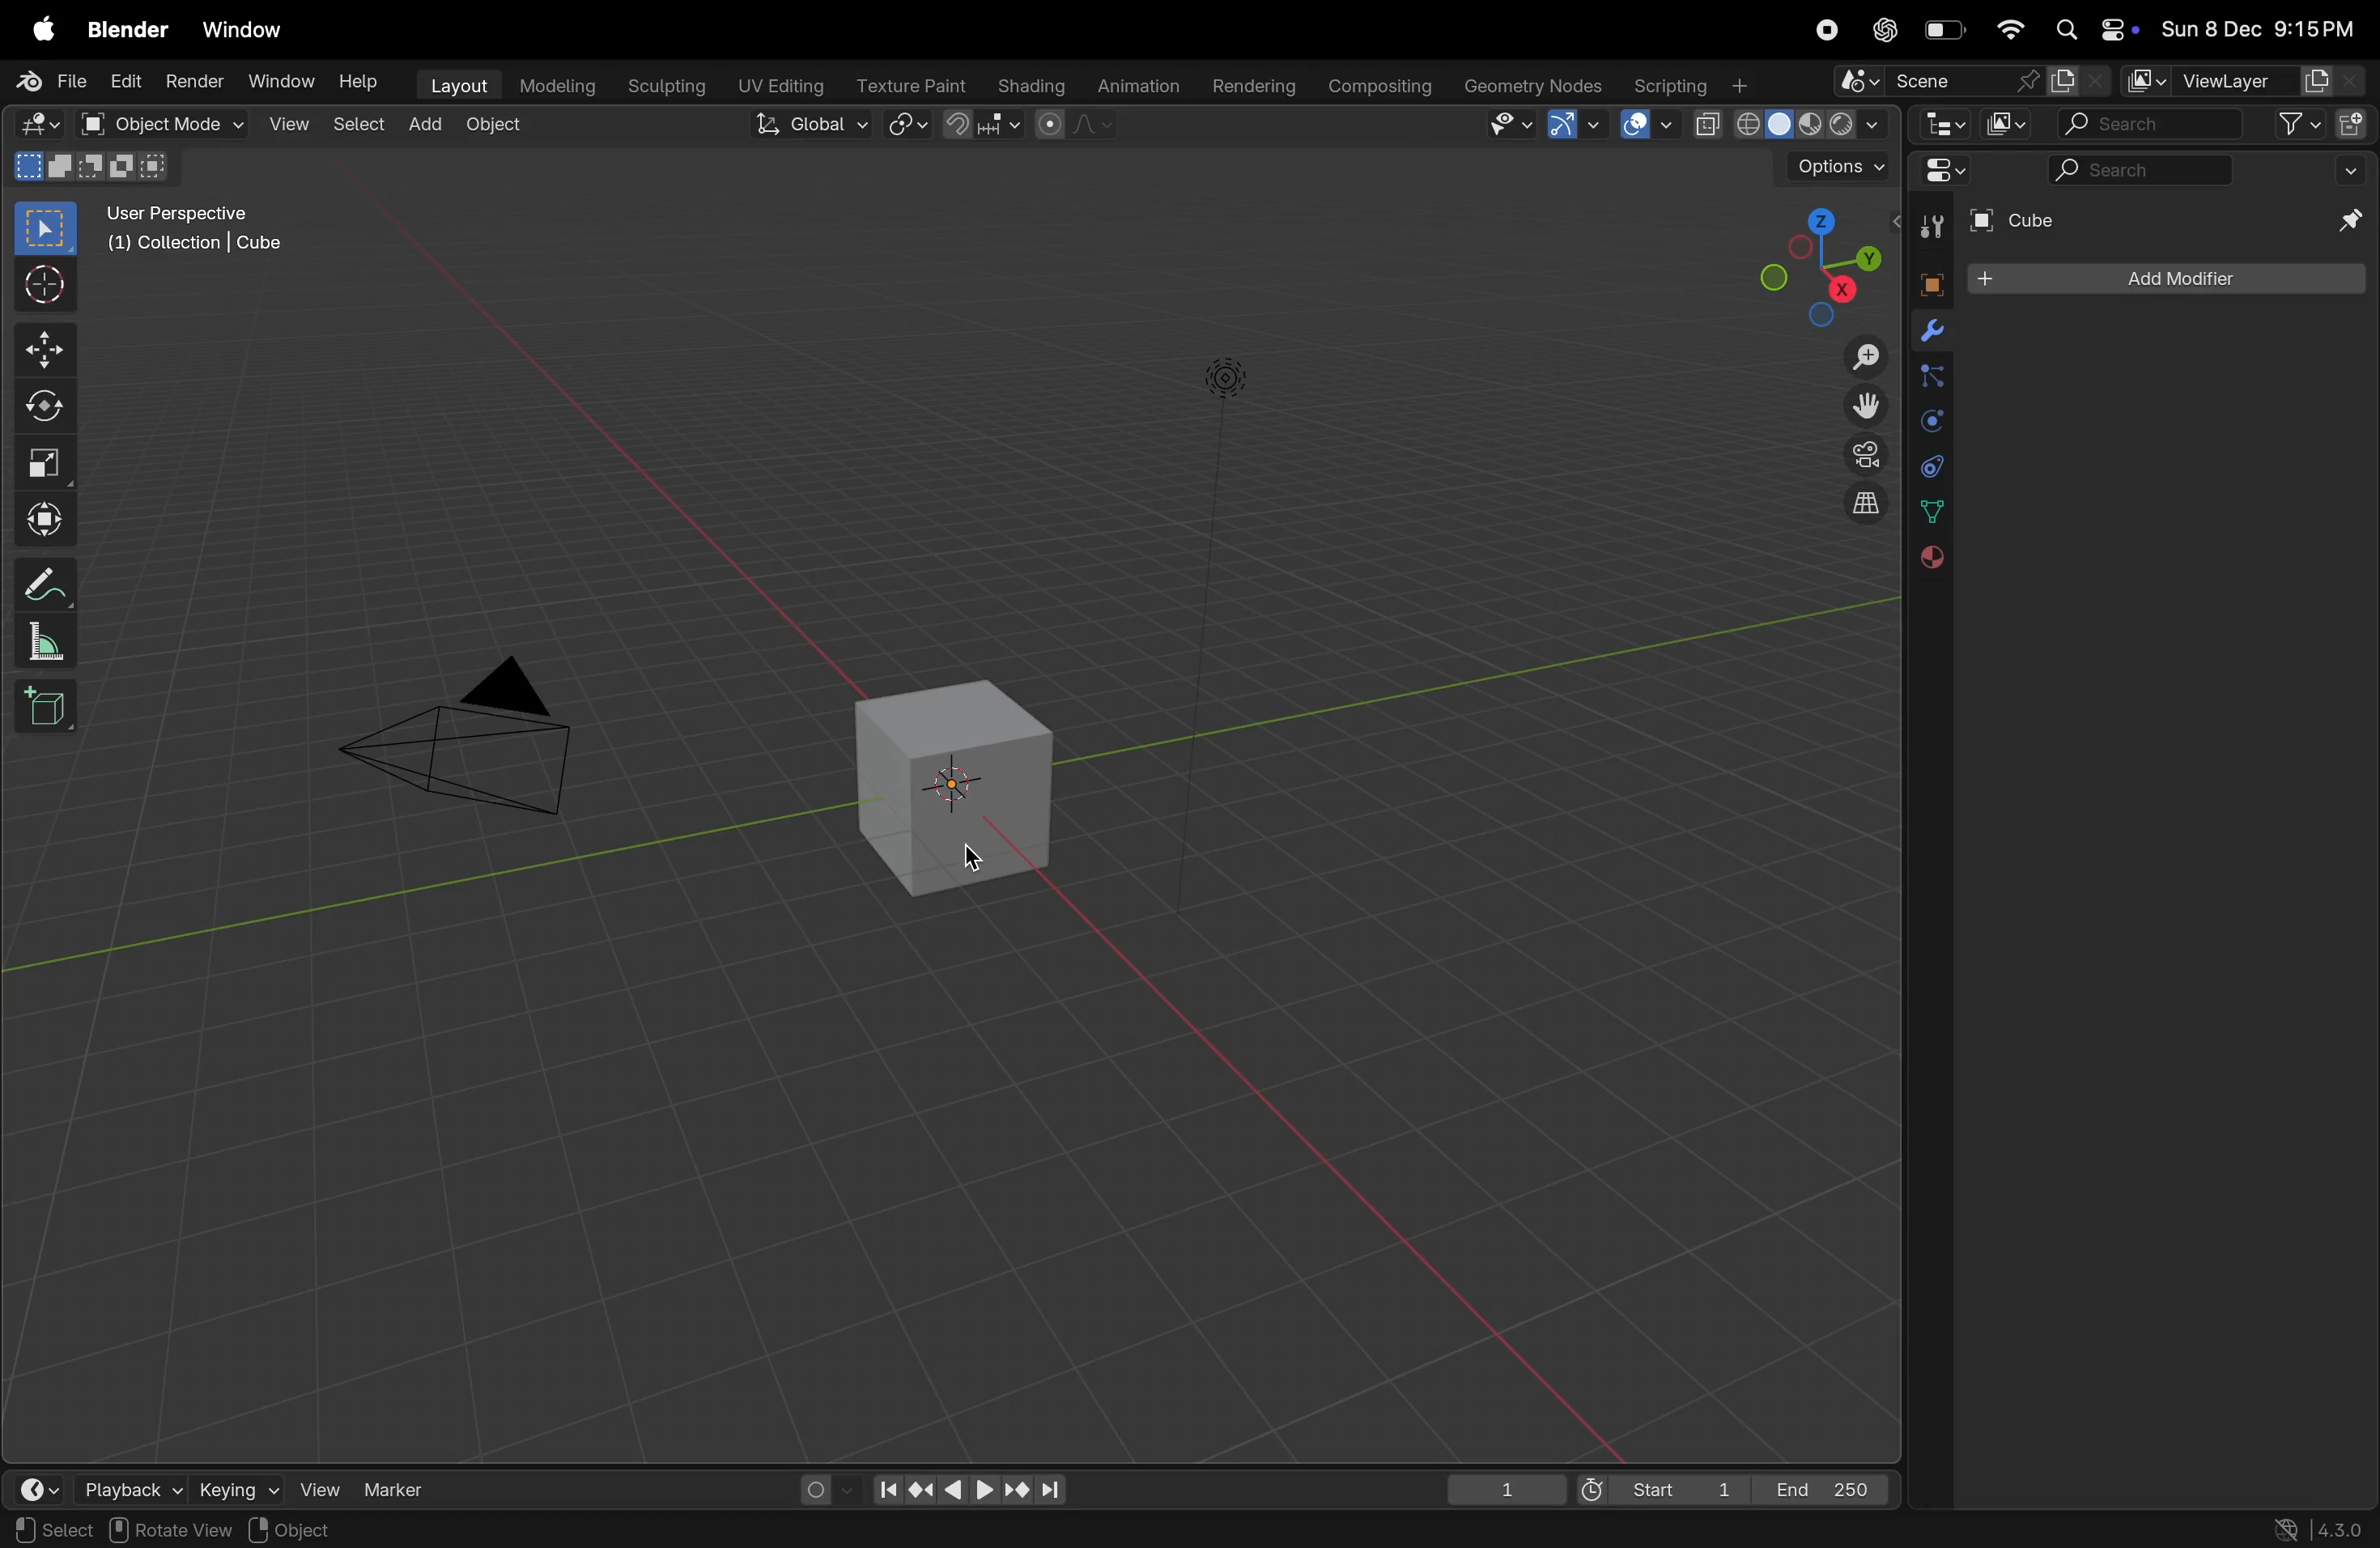 The image size is (2380, 1548). I want to click on move, so click(44, 348).